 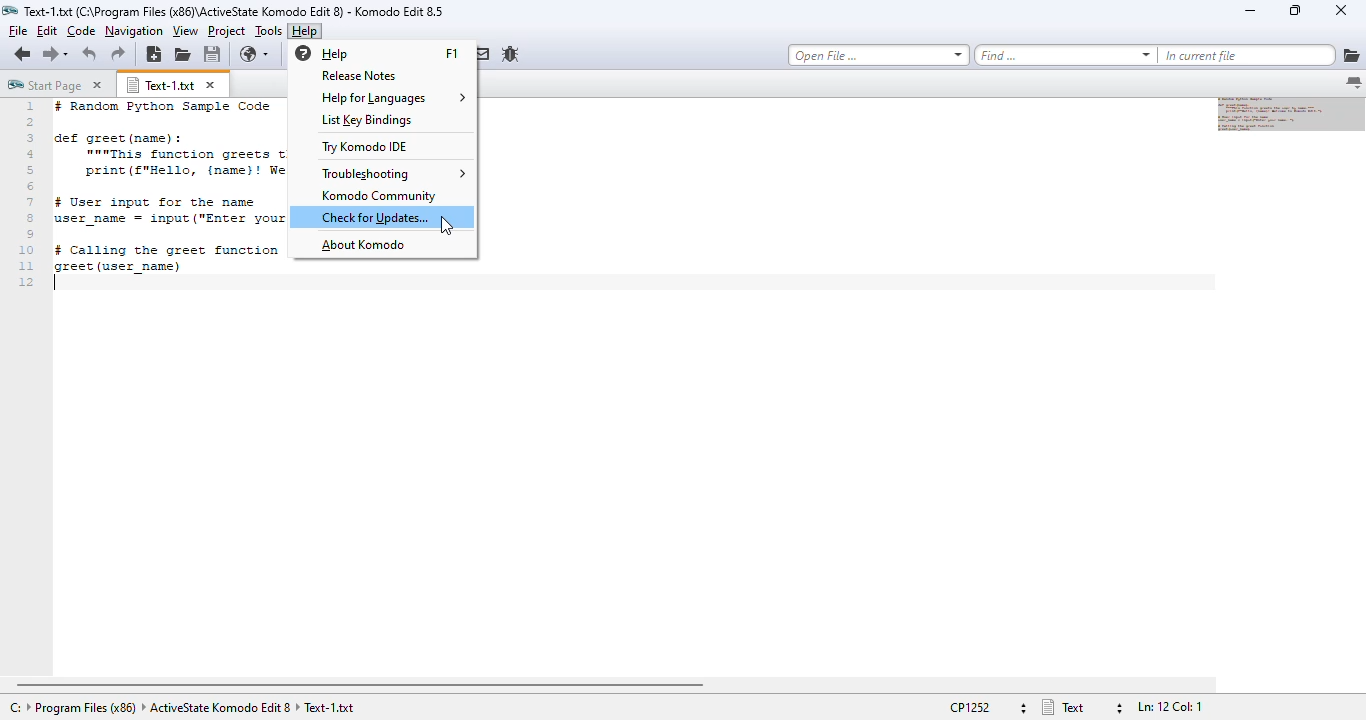 What do you see at coordinates (1249, 11) in the screenshot?
I see `minimize` at bounding box center [1249, 11].